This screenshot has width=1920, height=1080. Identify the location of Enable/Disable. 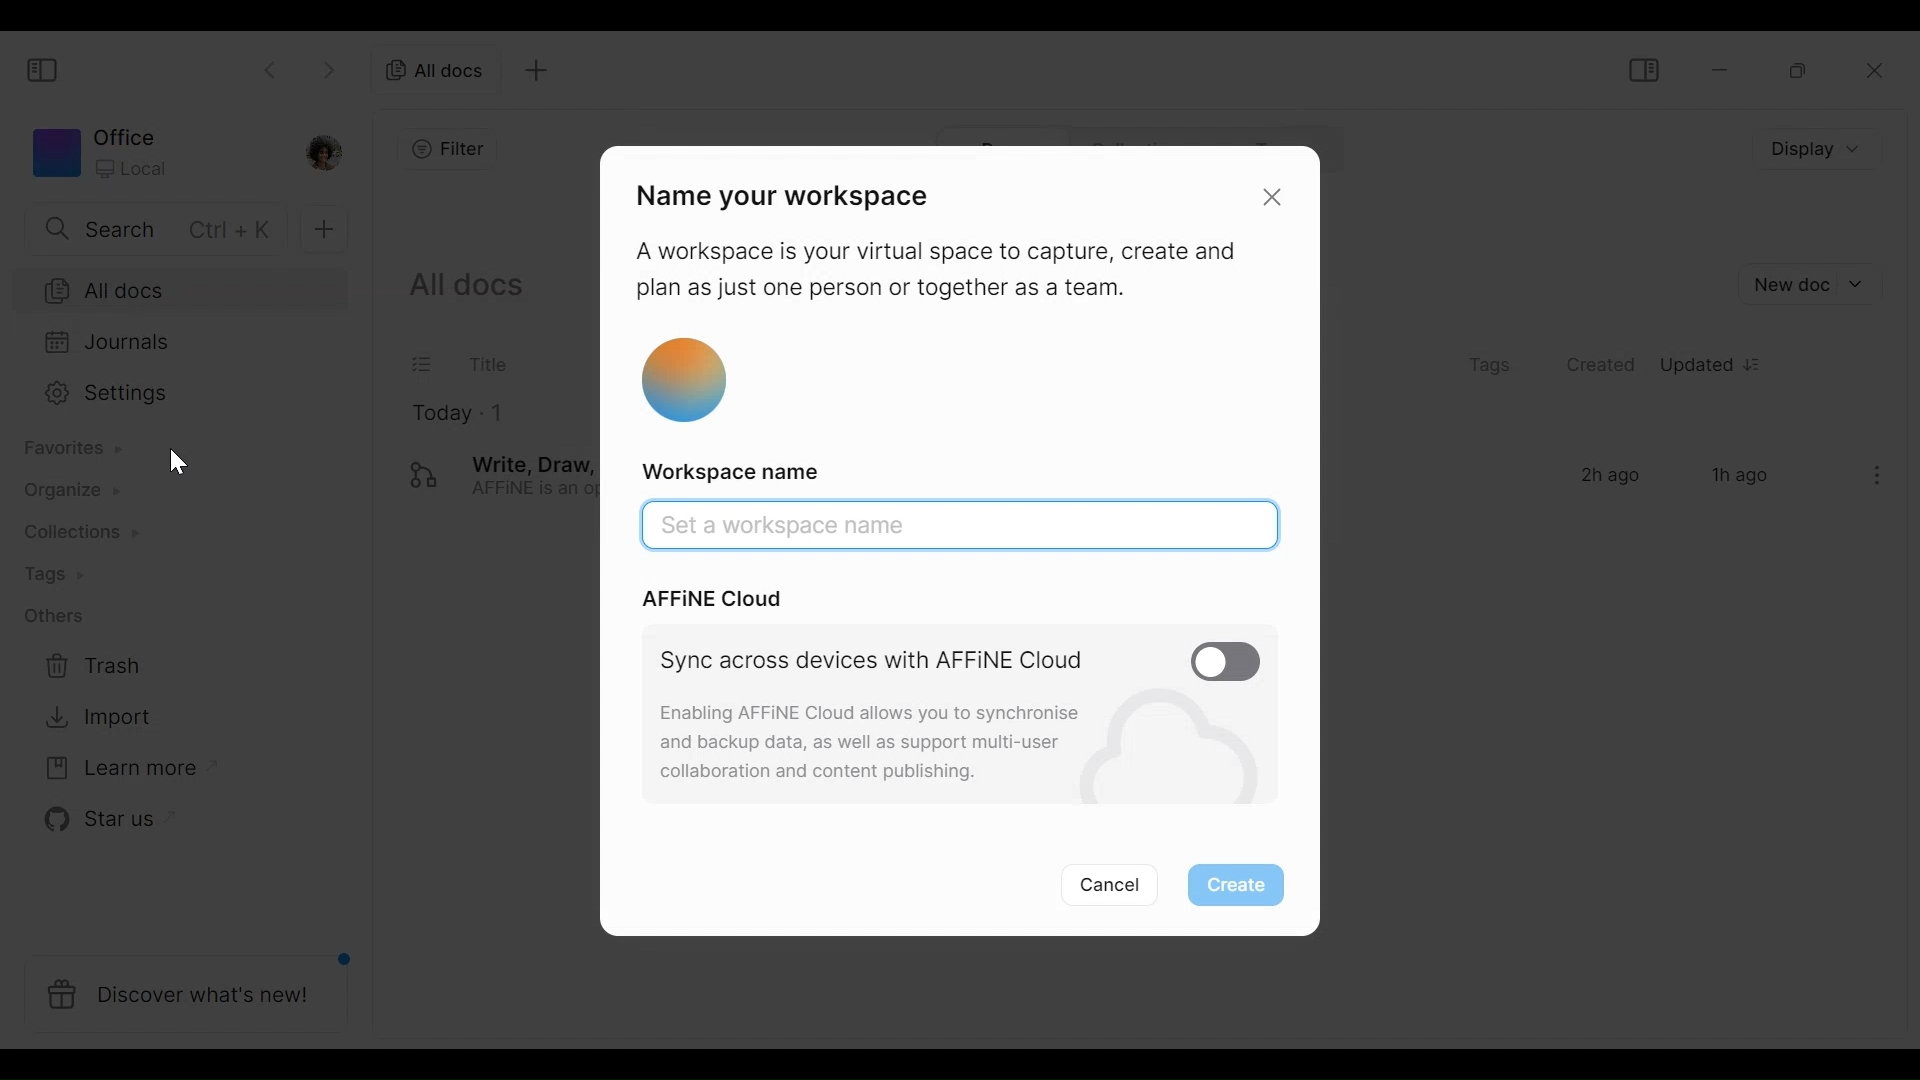
(1222, 659).